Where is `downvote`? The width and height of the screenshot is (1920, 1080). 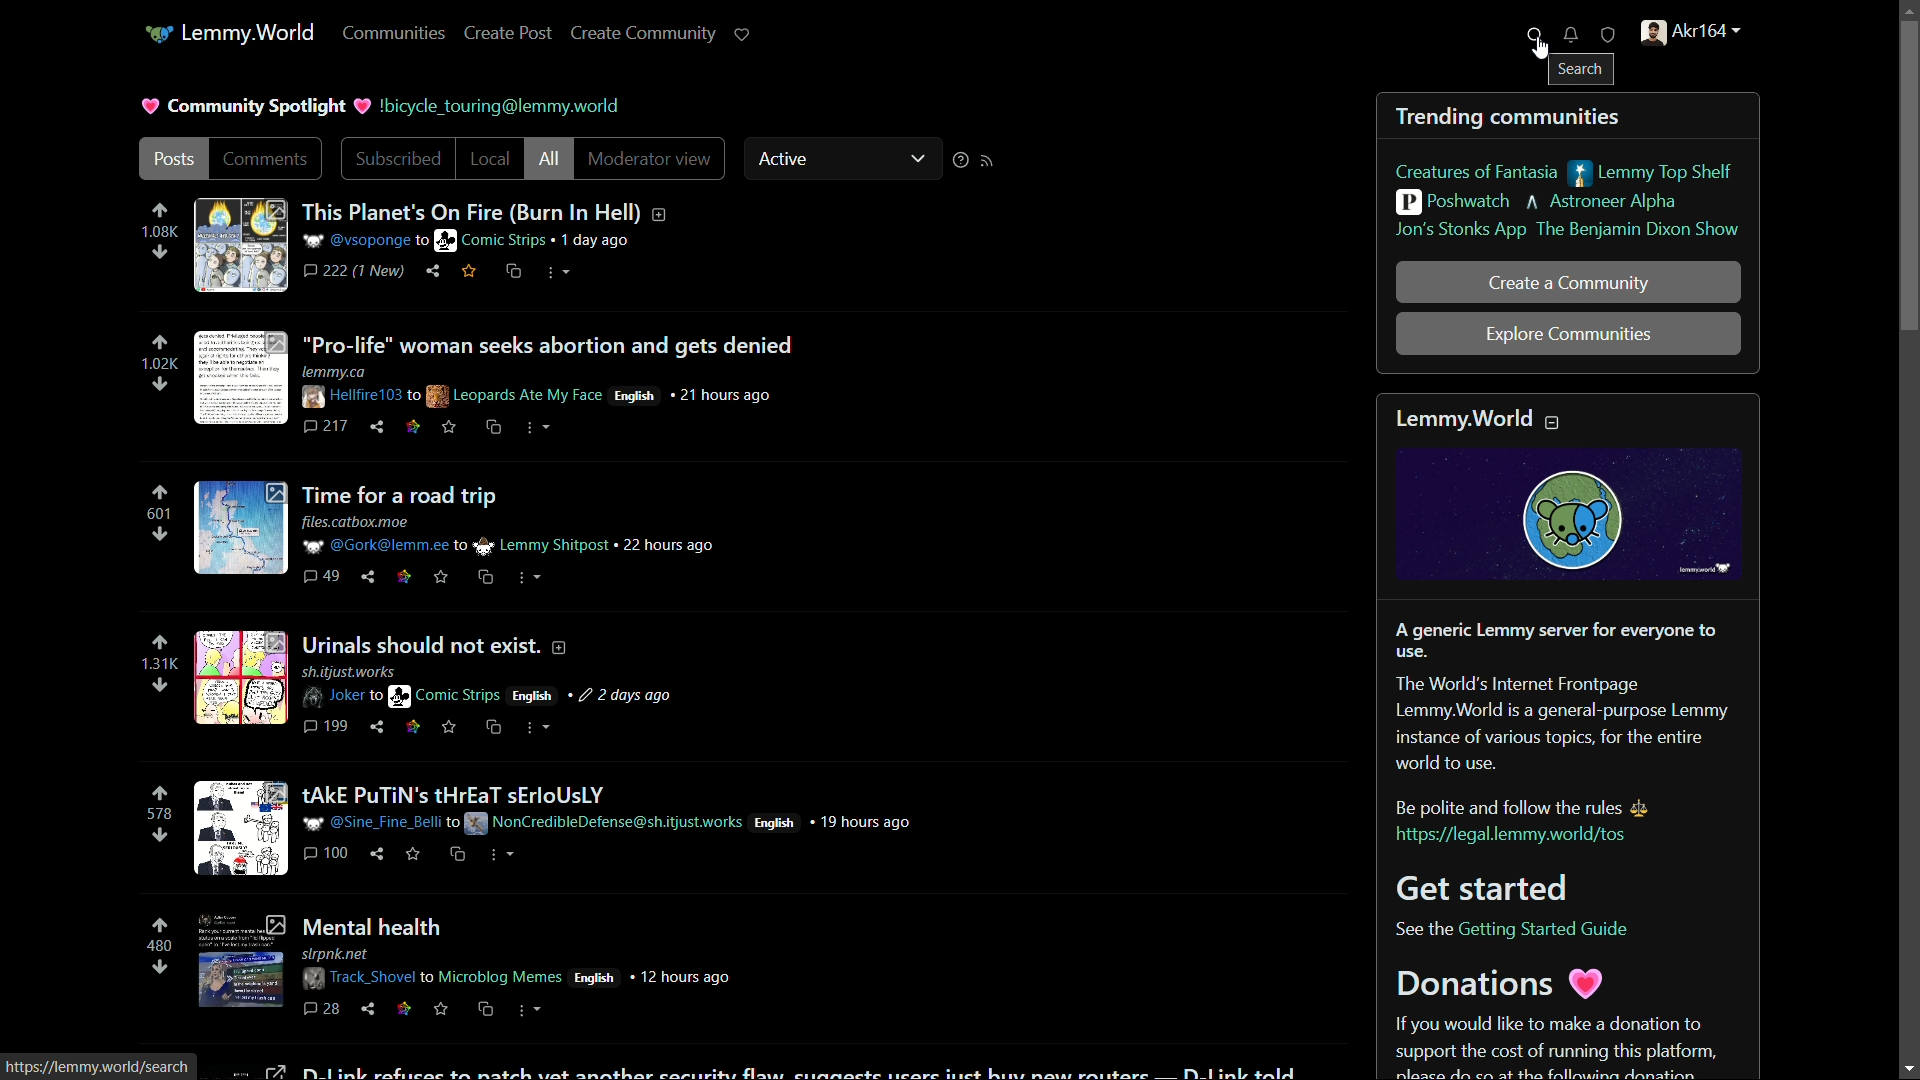
downvote is located at coordinates (158, 254).